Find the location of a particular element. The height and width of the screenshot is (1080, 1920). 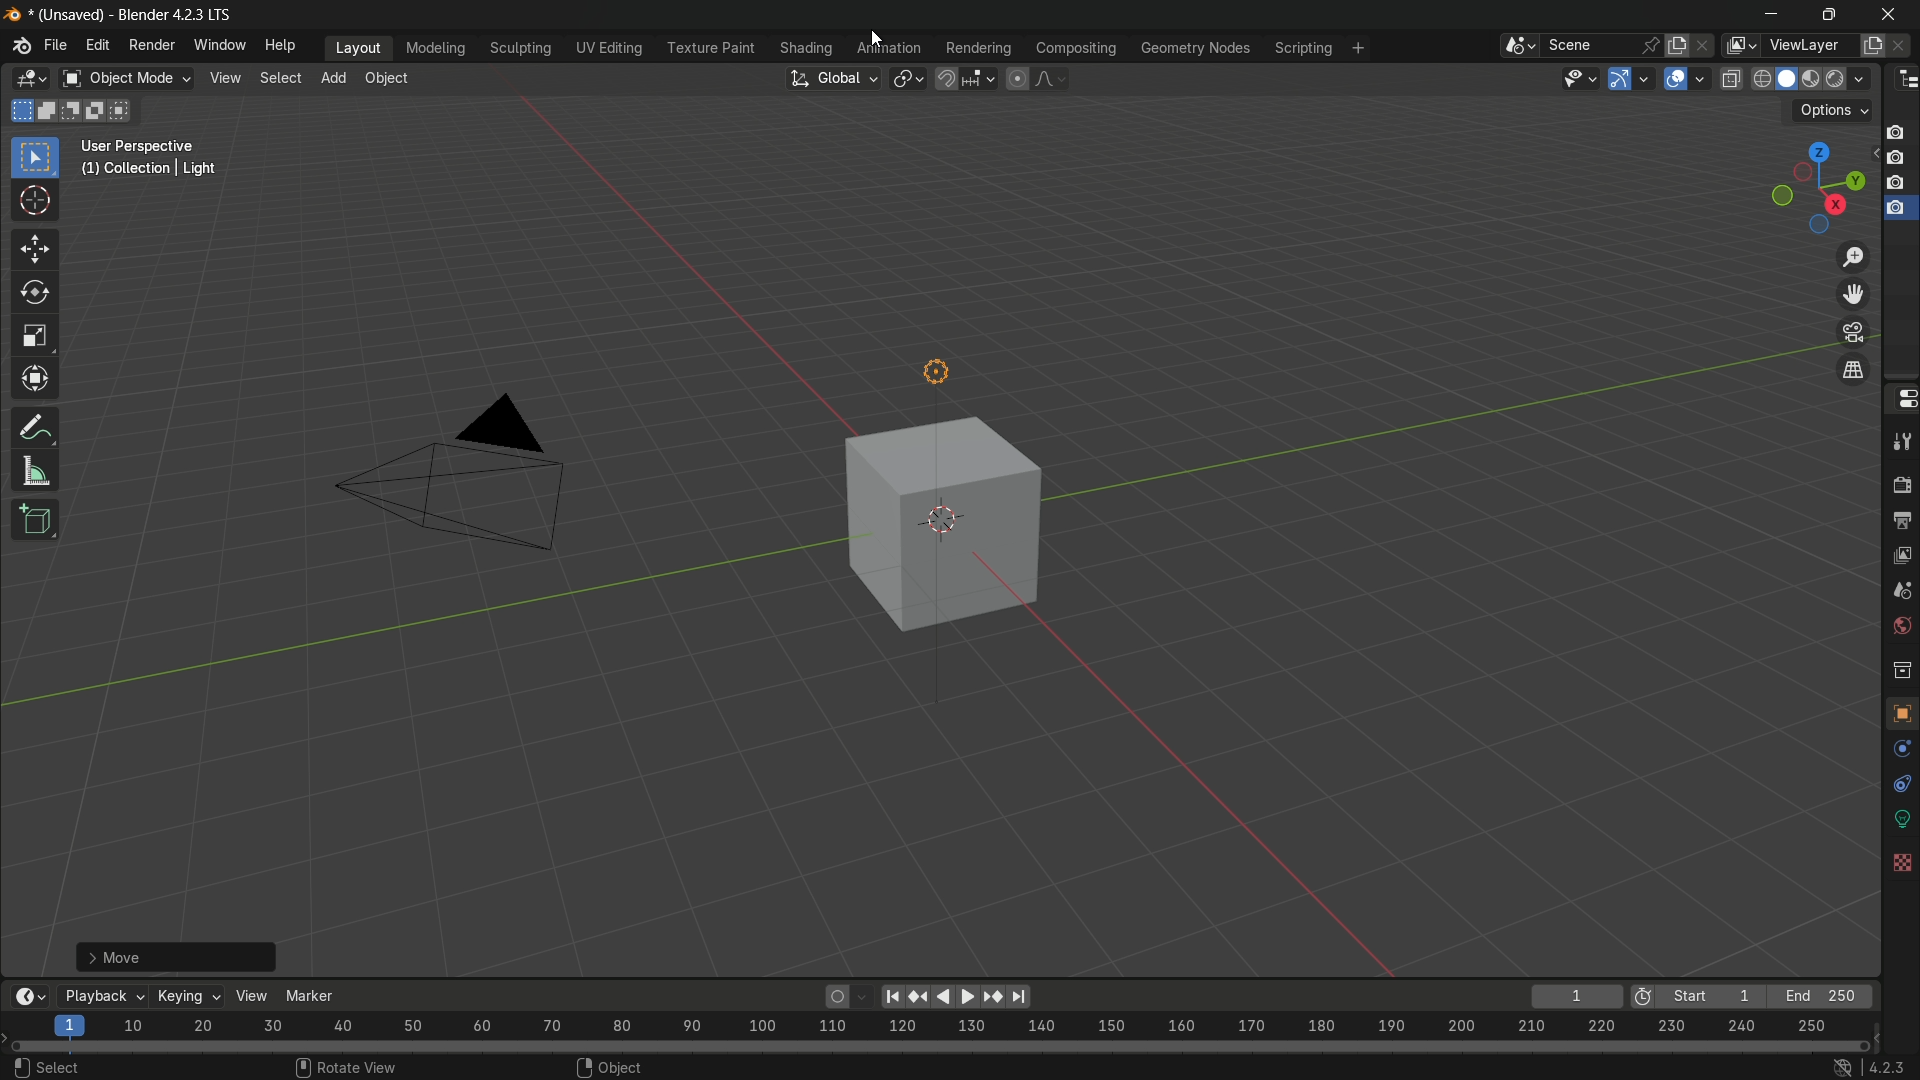

logo is located at coordinates (18, 48).